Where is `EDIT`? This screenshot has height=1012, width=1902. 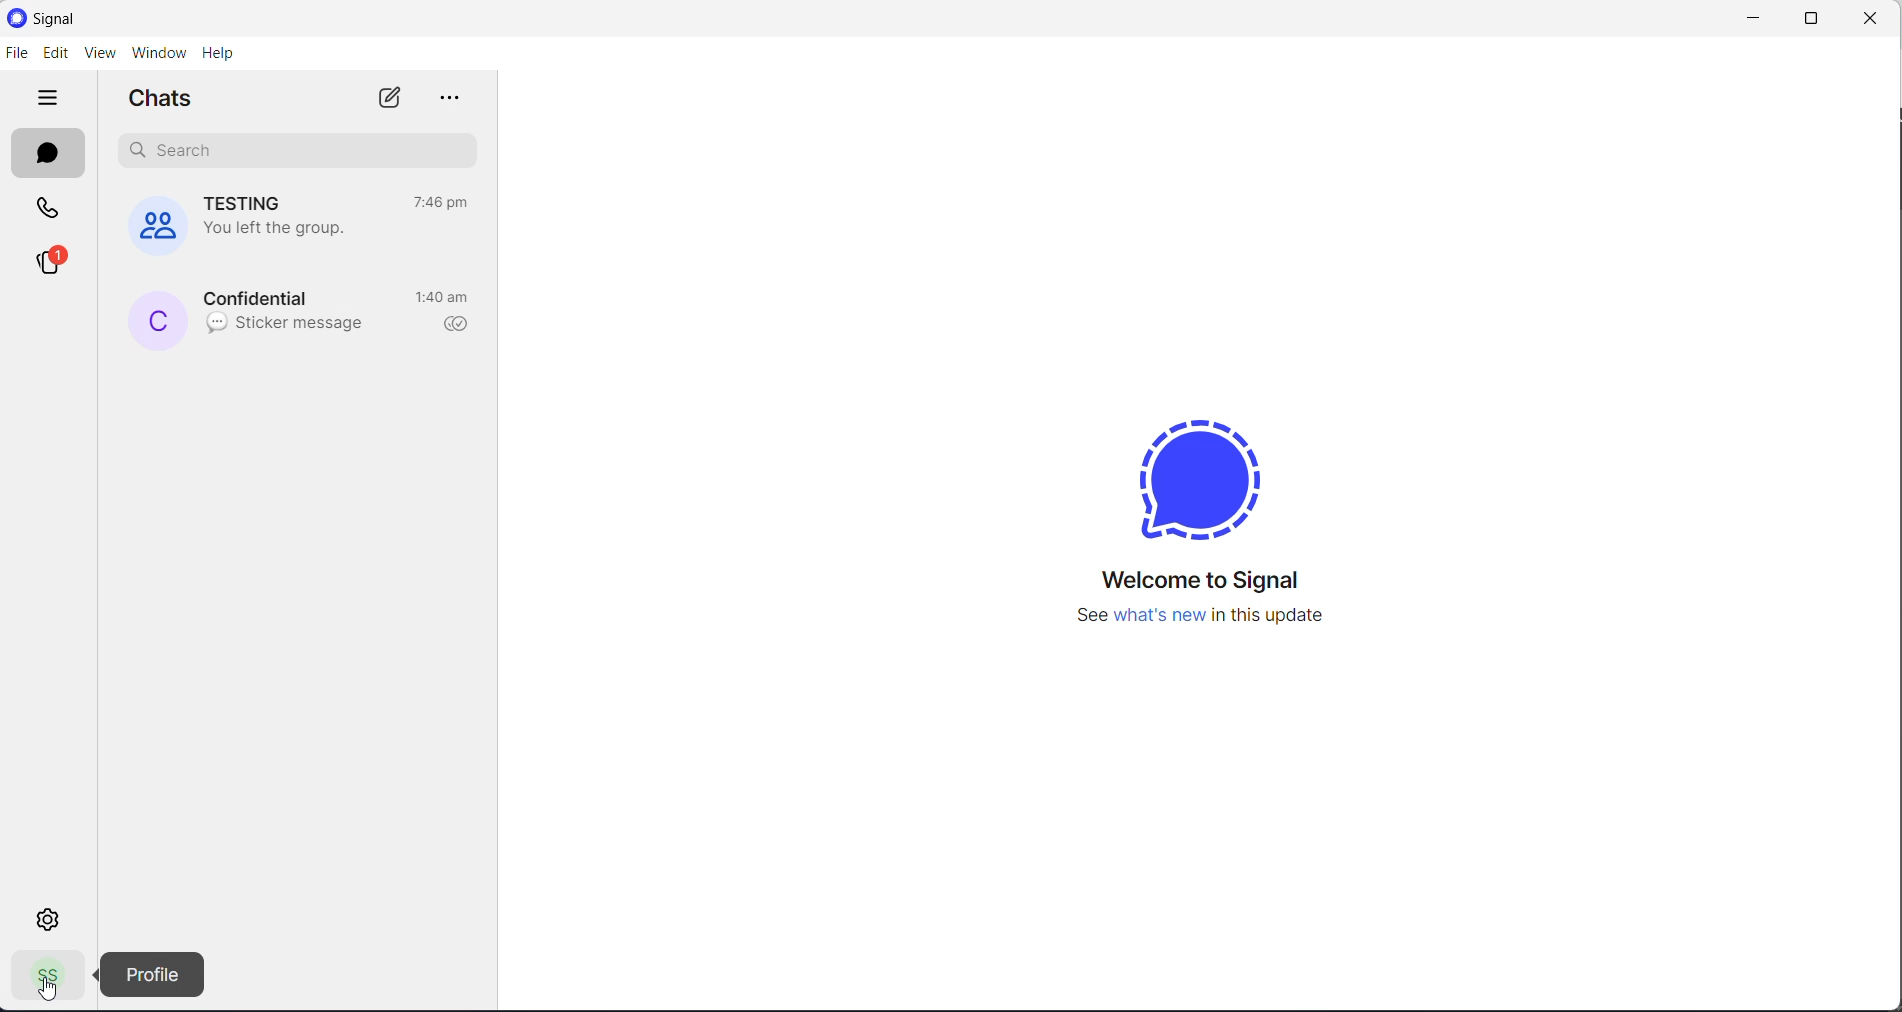
EDIT is located at coordinates (53, 54).